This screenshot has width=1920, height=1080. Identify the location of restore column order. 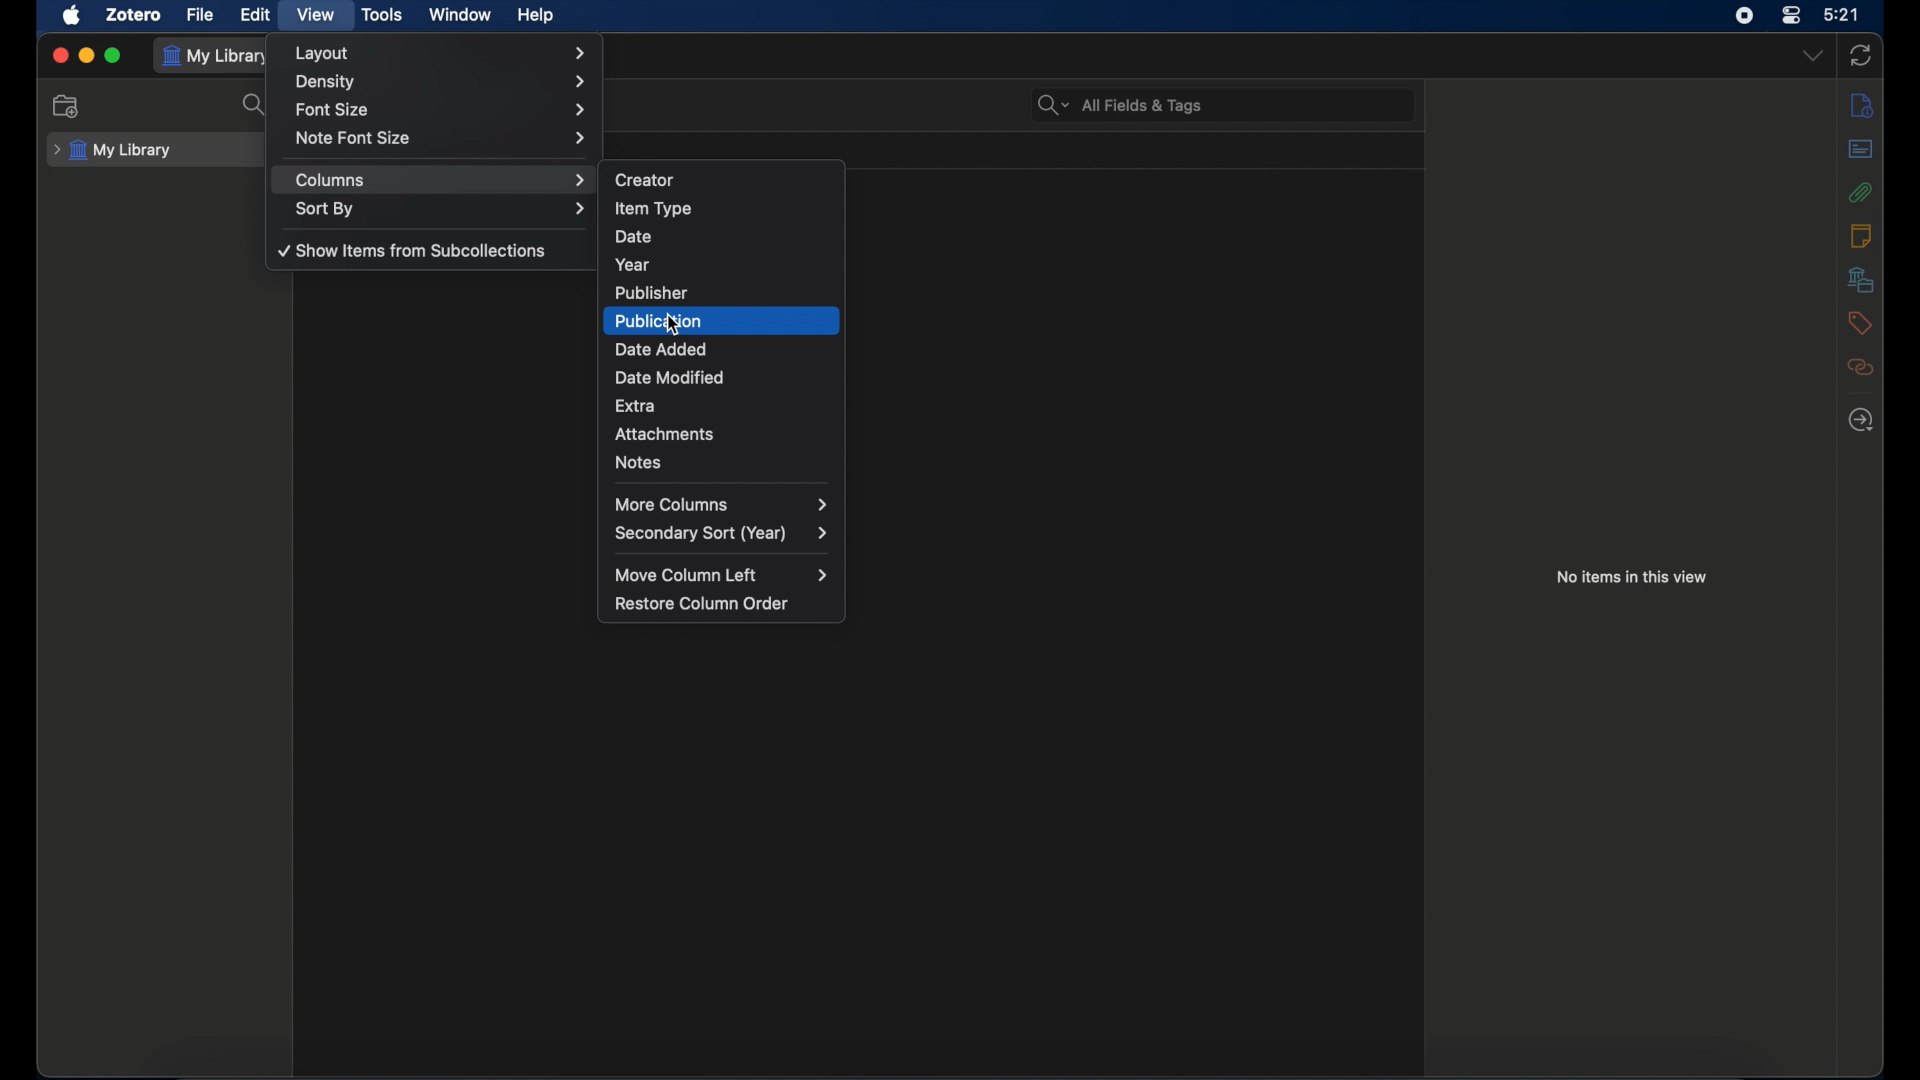
(702, 604).